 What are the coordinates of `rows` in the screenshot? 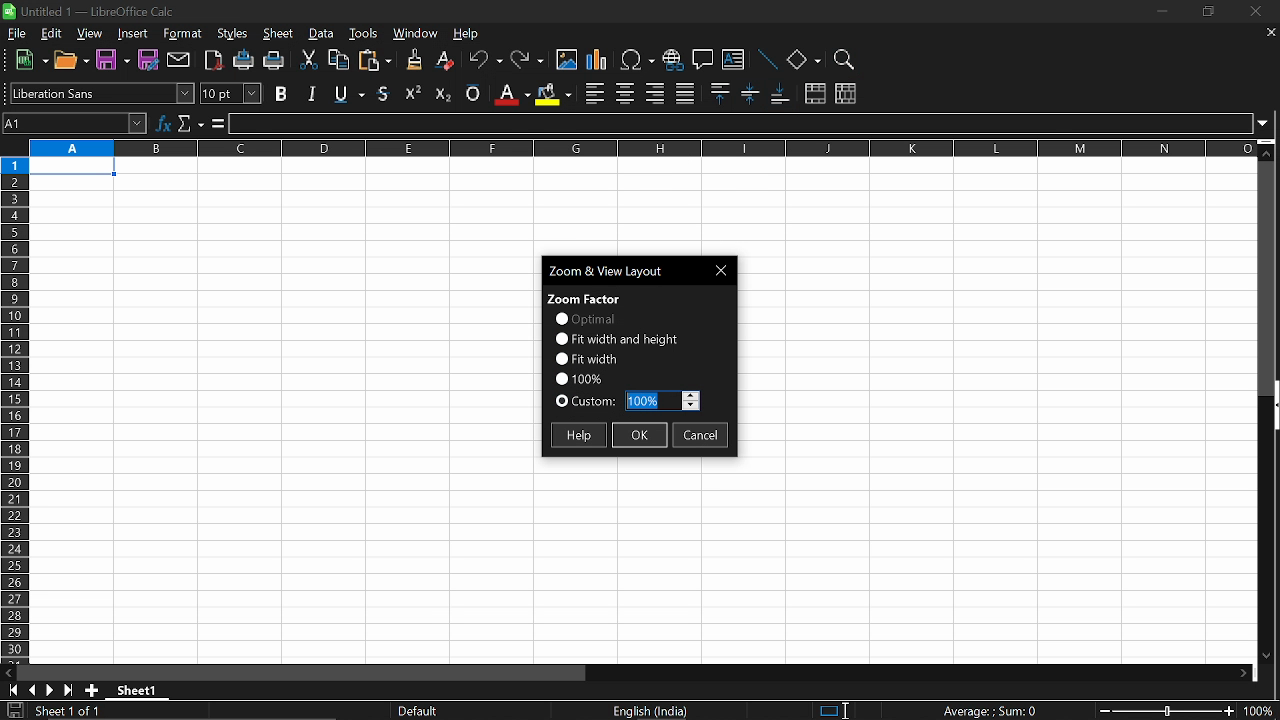 It's located at (13, 408).